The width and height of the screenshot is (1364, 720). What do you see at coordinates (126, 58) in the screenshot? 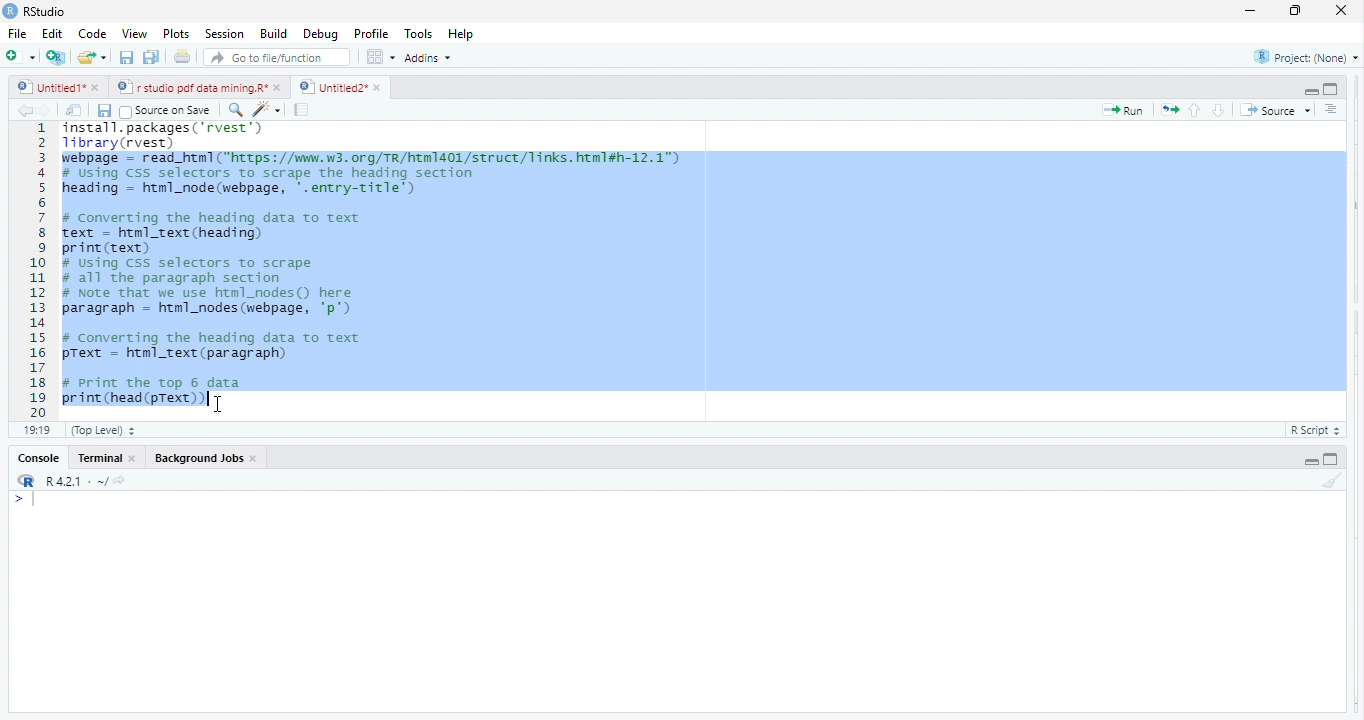
I see `save current document` at bounding box center [126, 58].